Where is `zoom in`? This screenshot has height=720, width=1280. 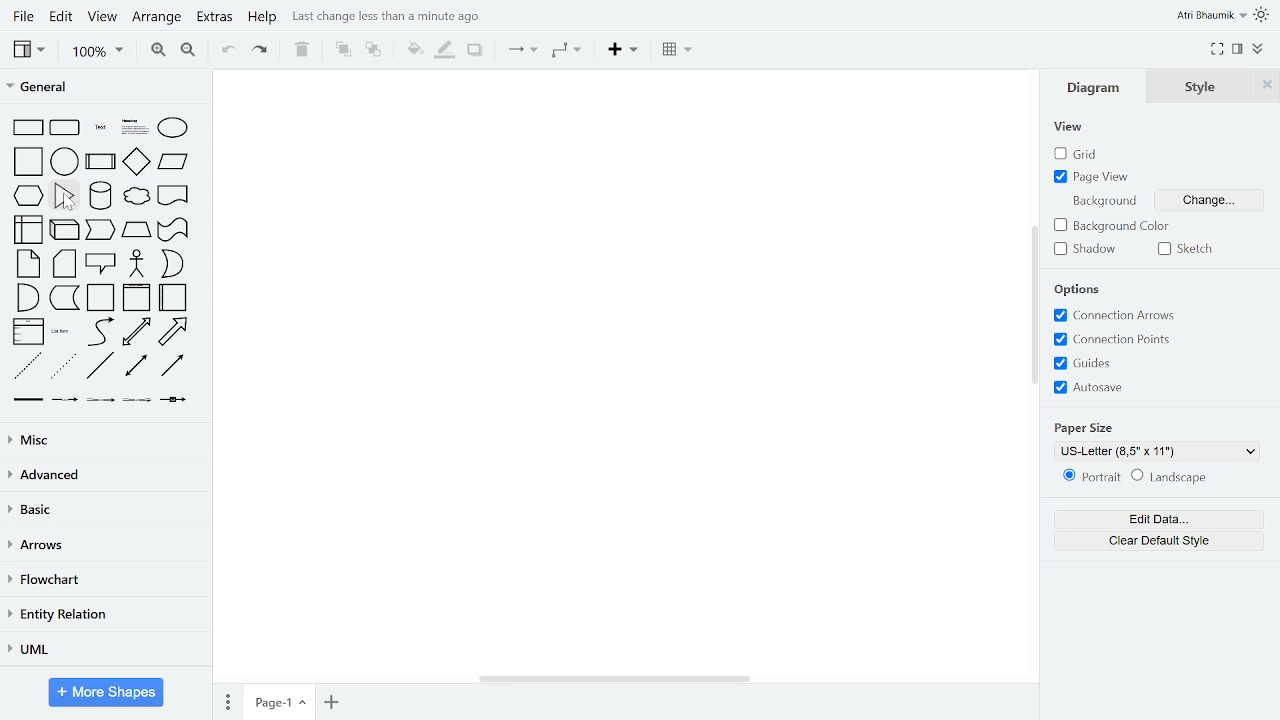
zoom in is located at coordinates (160, 51).